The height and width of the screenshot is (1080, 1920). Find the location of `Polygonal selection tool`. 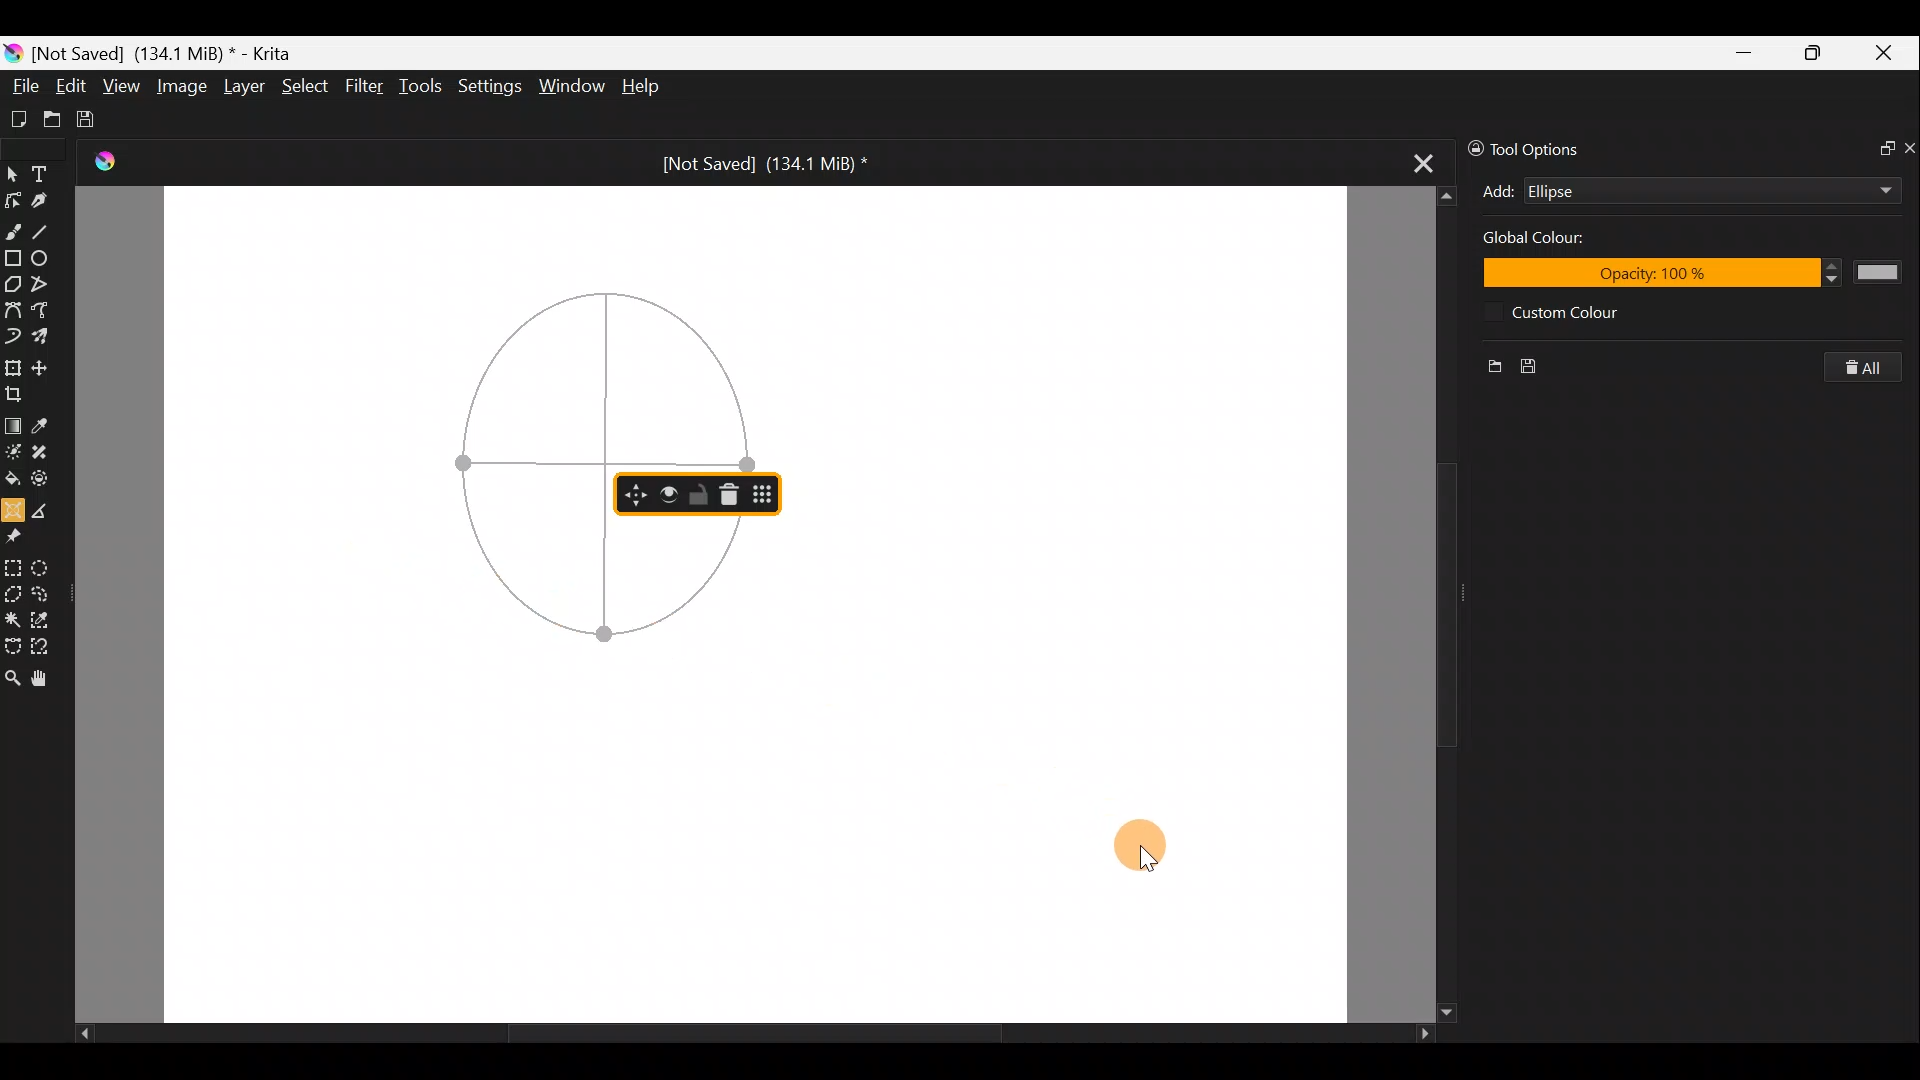

Polygonal selection tool is located at coordinates (13, 591).